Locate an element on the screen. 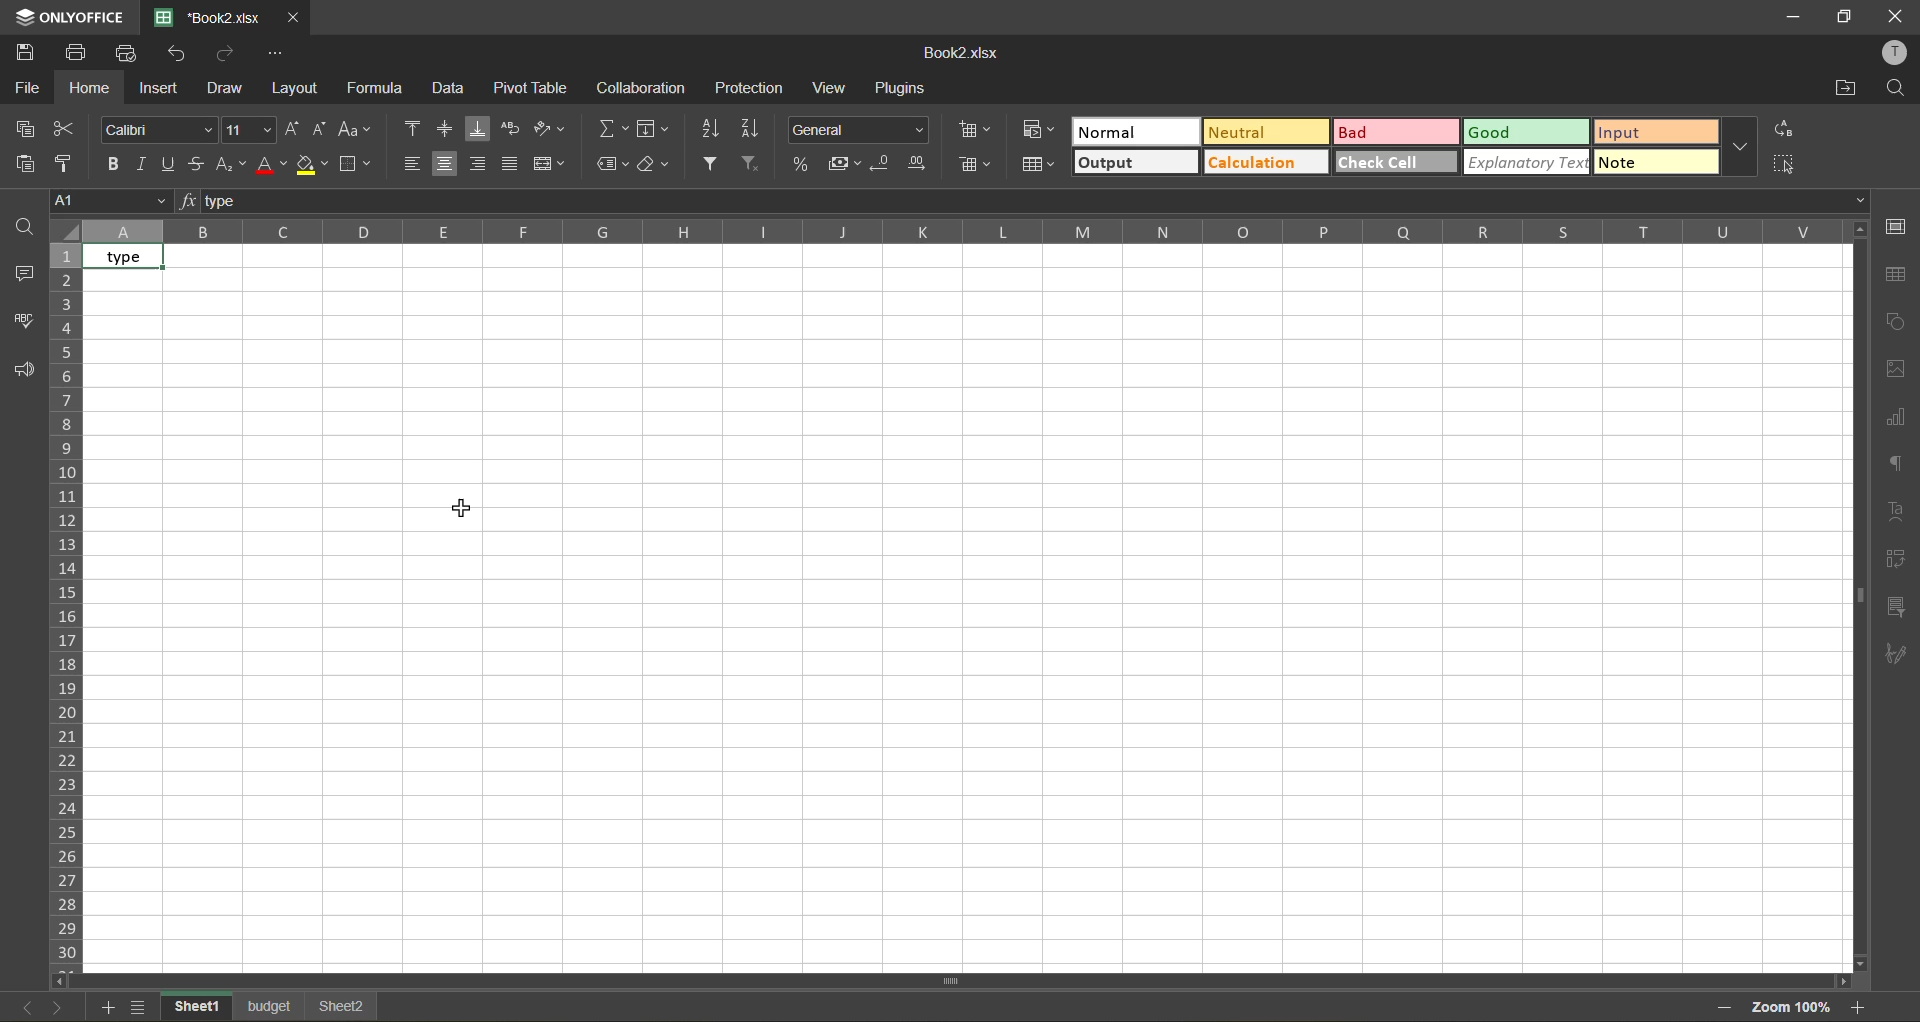 This screenshot has height=1022, width=1920. sub/superscript is located at coordinates (234, 163).